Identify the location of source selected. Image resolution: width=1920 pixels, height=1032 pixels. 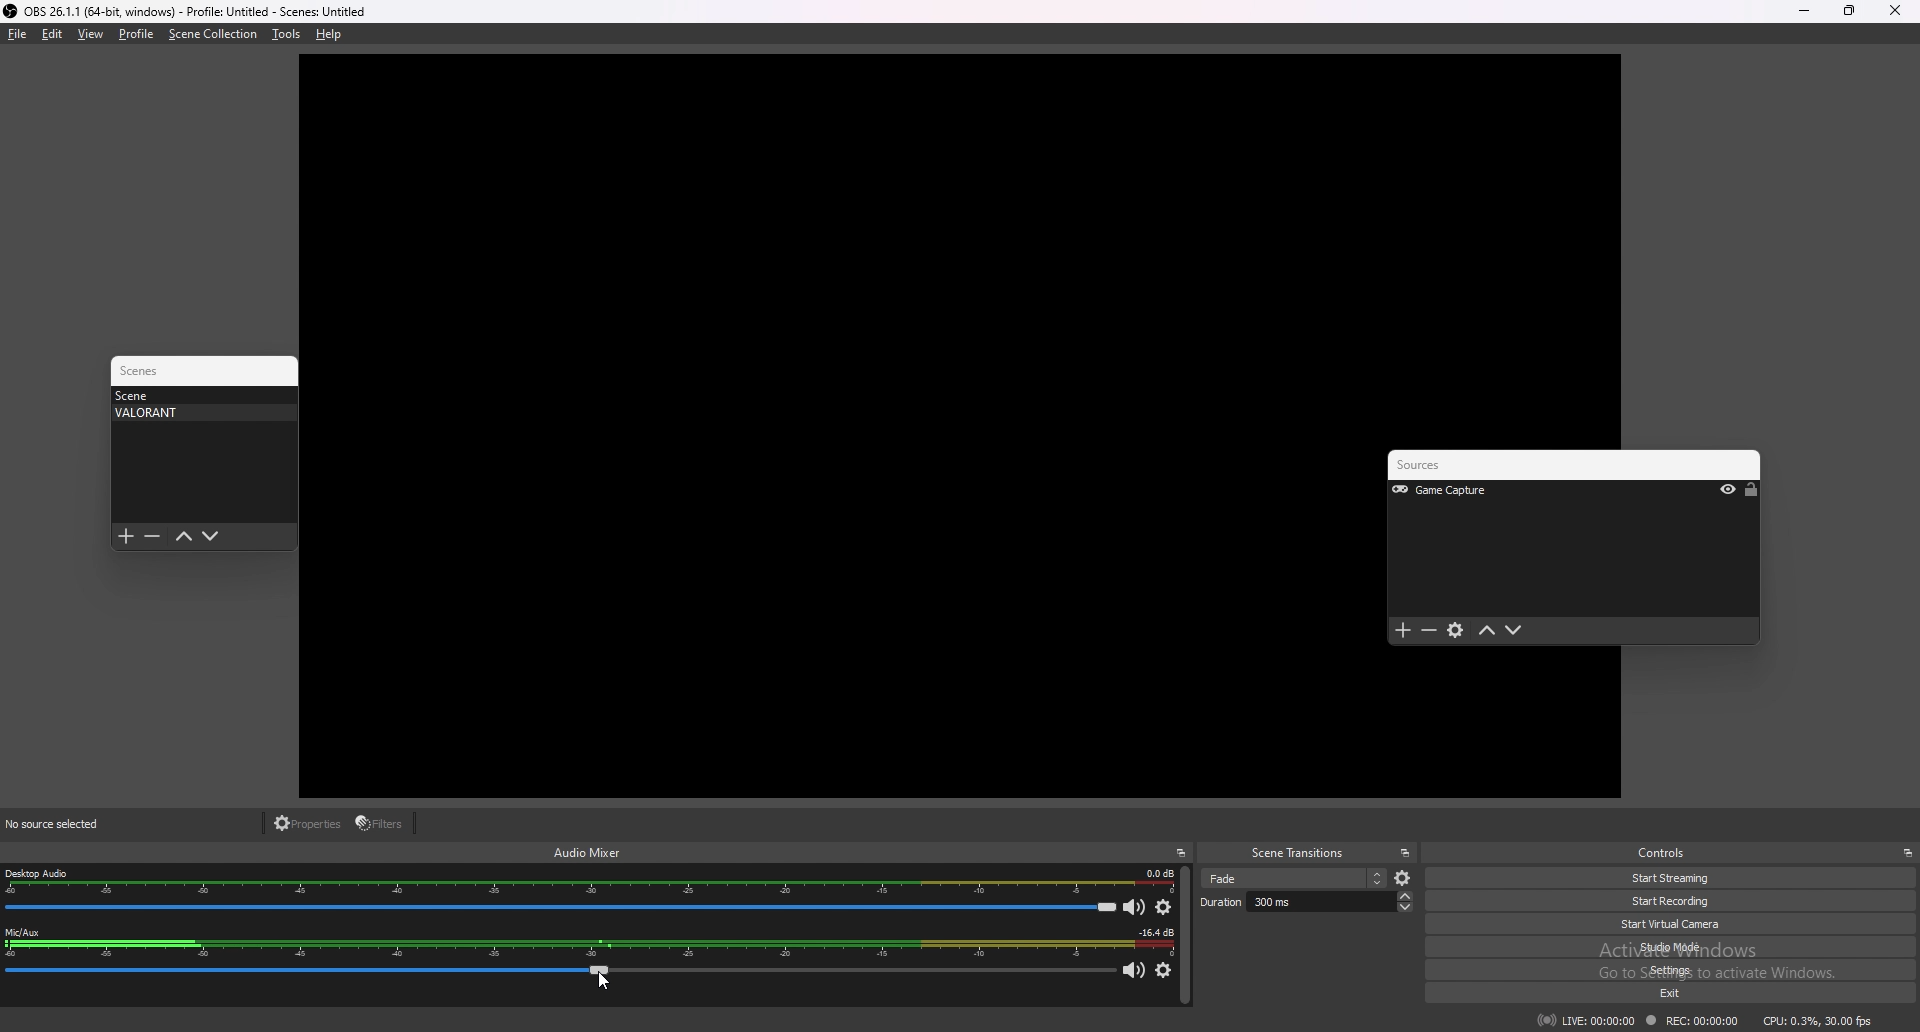
(66, 824).